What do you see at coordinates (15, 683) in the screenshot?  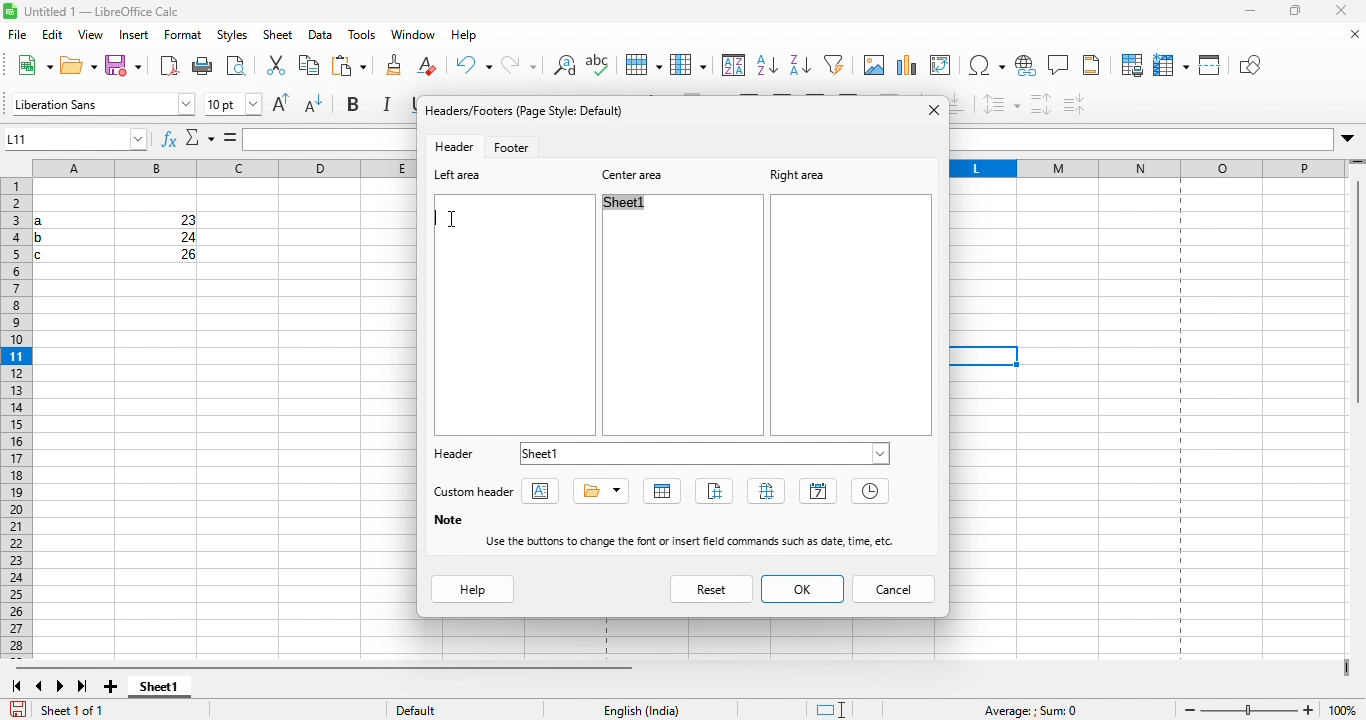 I see `first sheet` at bounding box center [15, 683].